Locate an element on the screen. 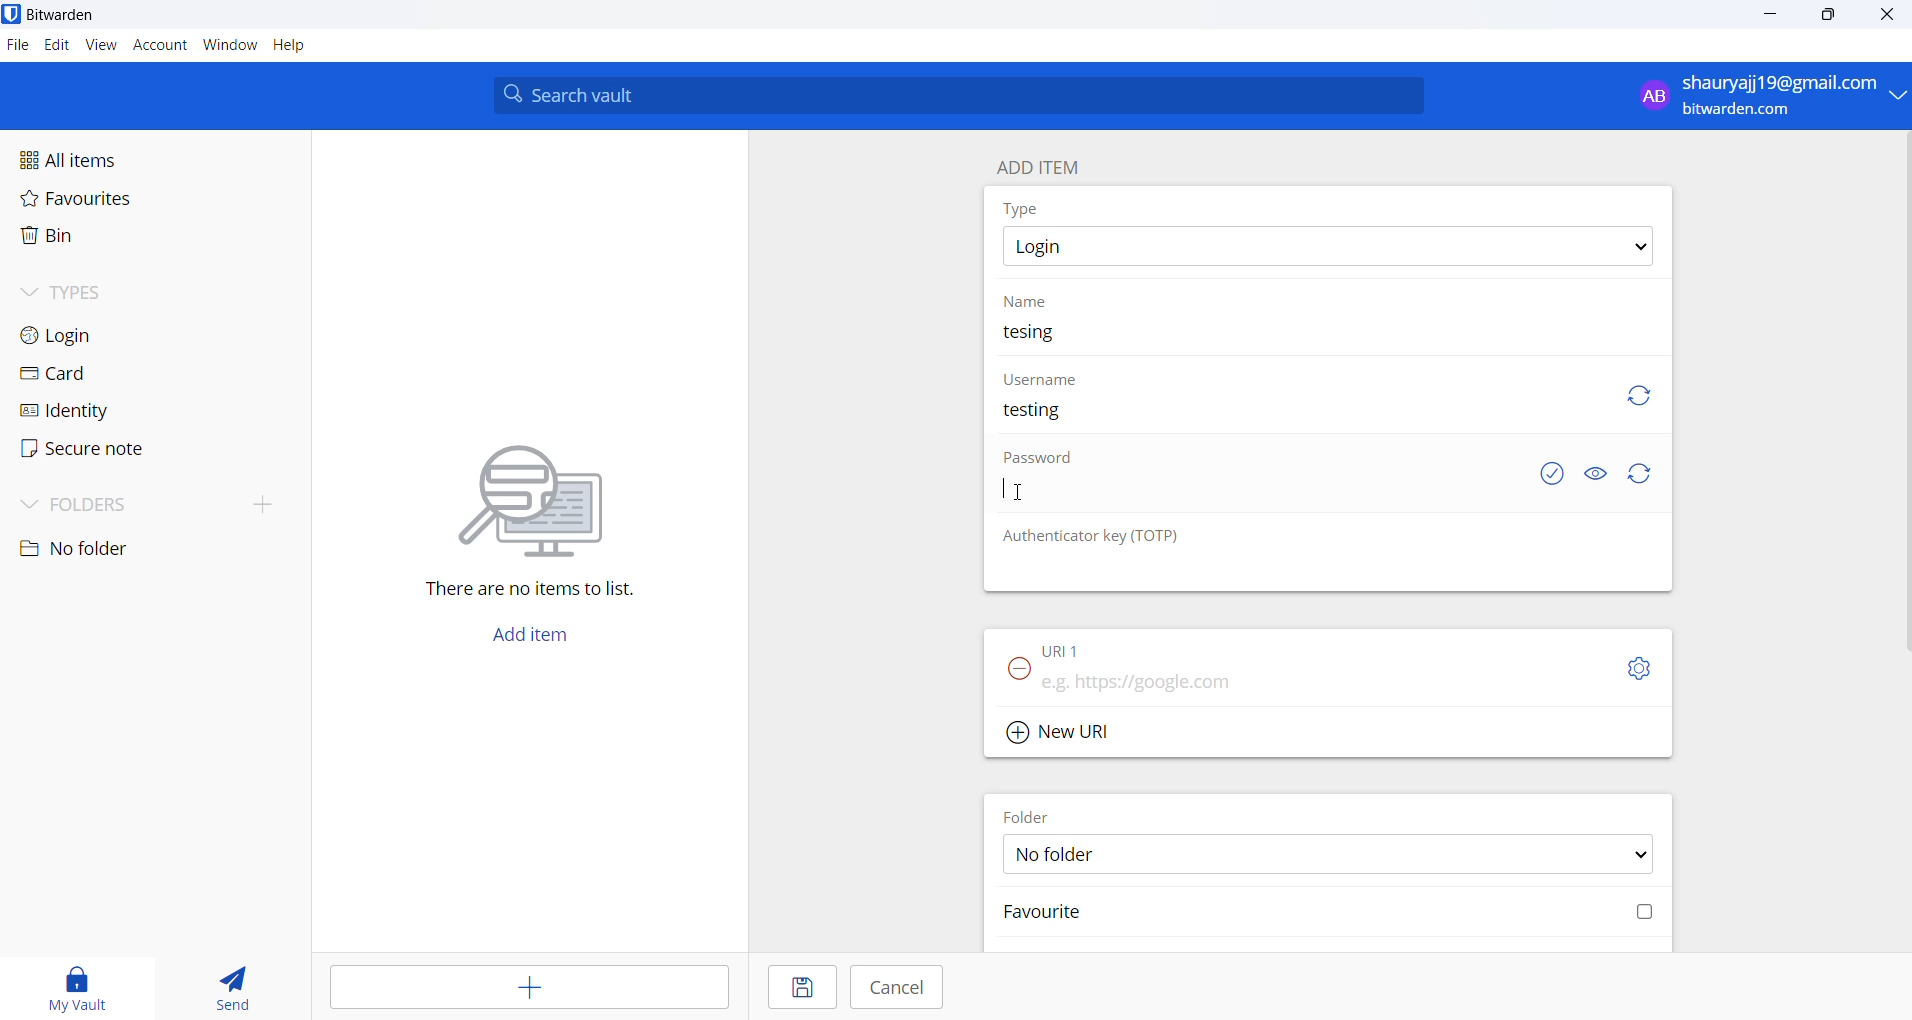 The height and width of the screenshot is (1020, 1912). check if password is exposed  is located at coordinates (1552, 474).